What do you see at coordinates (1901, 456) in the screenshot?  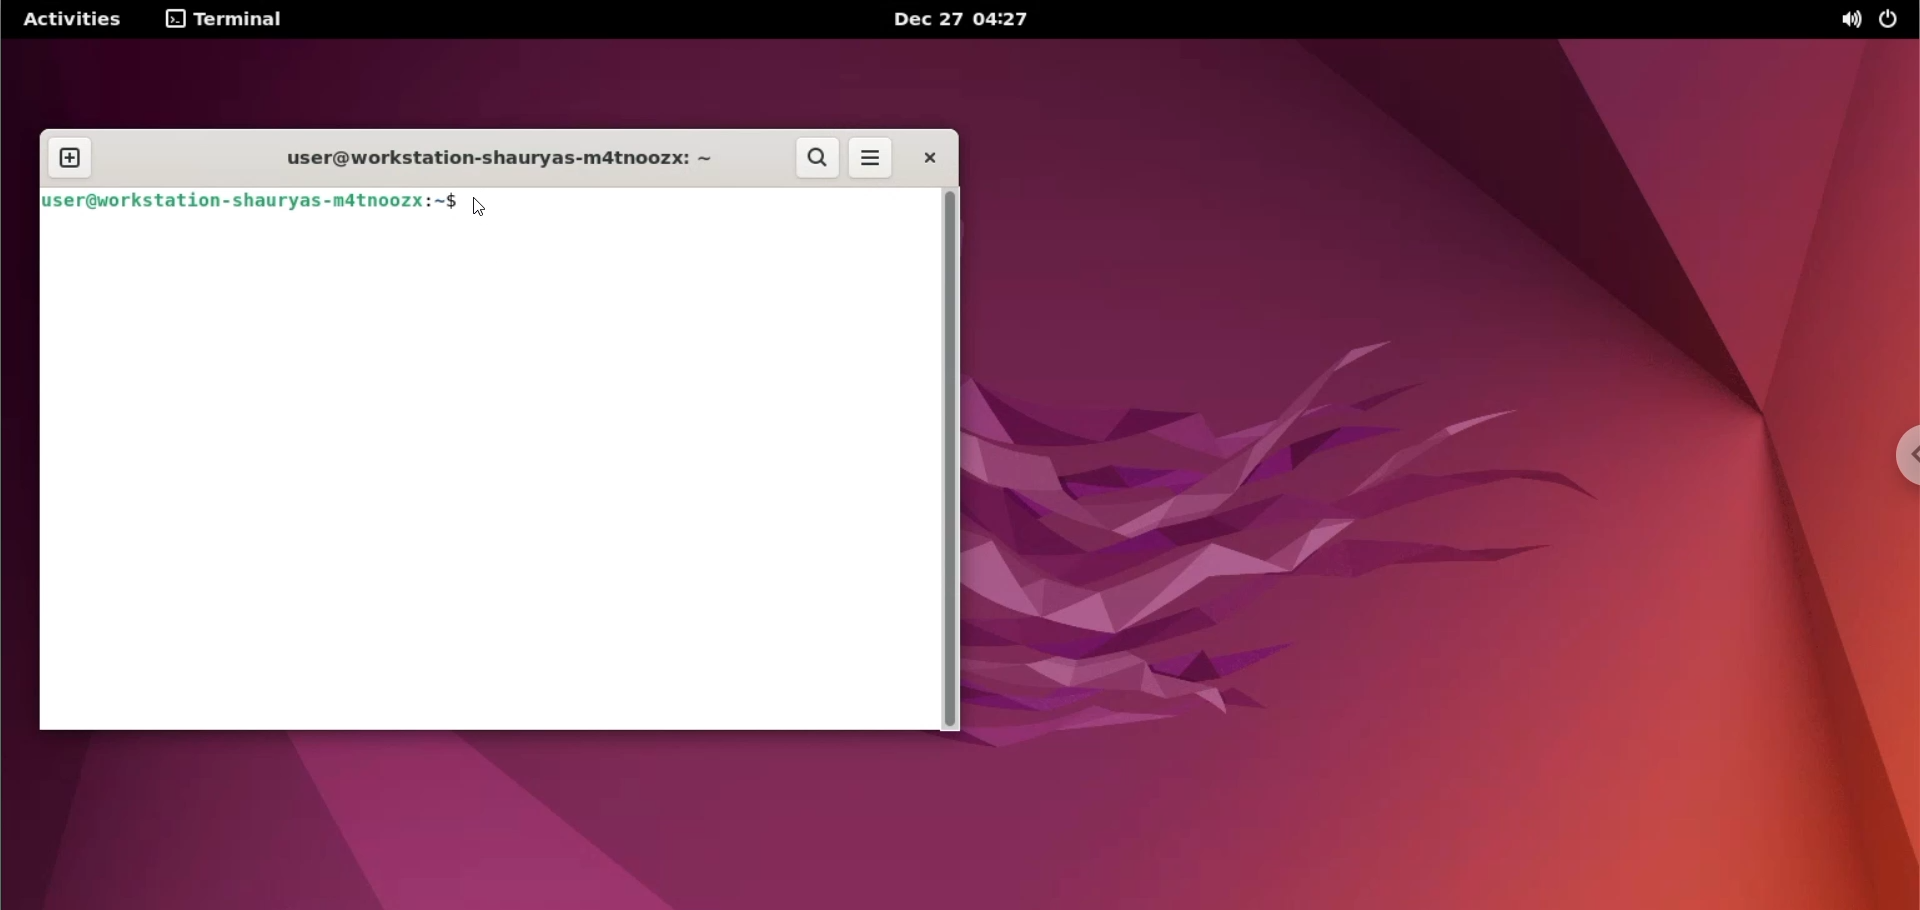 I see `chrome options` at bounding box center [1901, 456].